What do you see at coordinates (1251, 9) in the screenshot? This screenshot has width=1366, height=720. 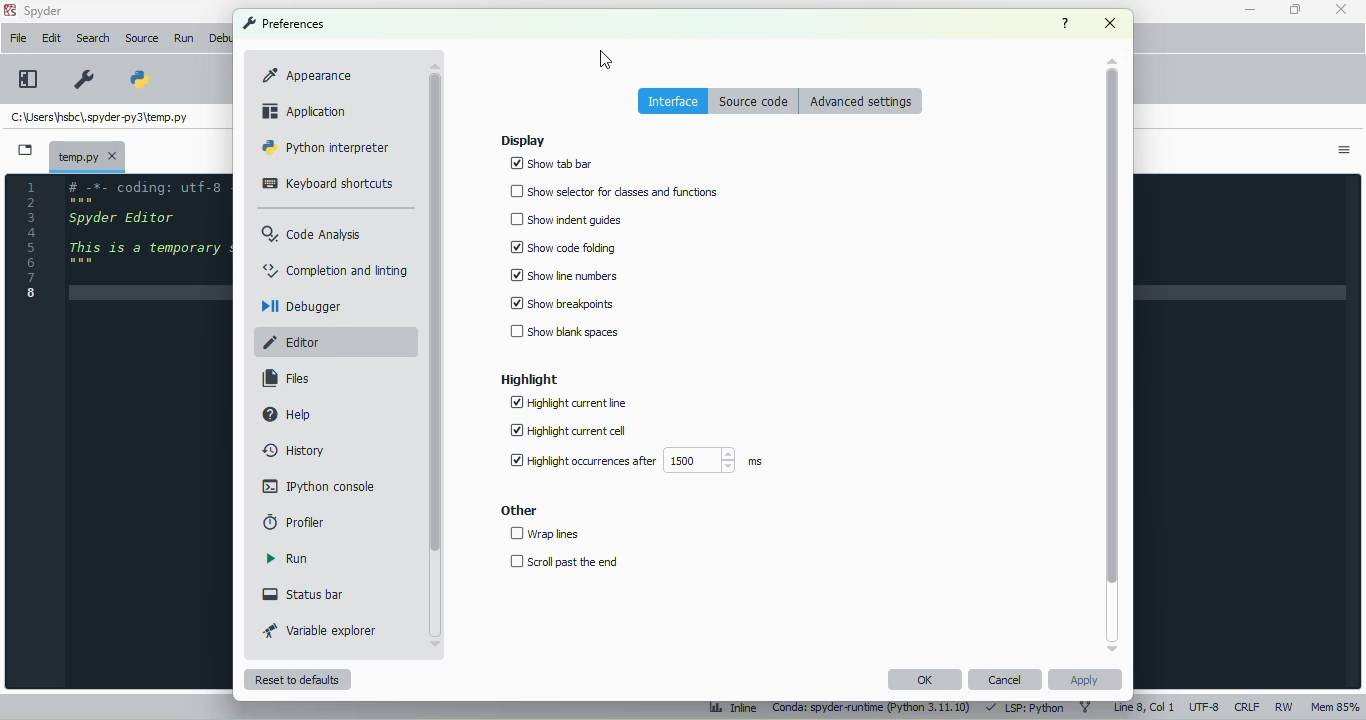 I see `minimize` at bounding box center [1251, 9].